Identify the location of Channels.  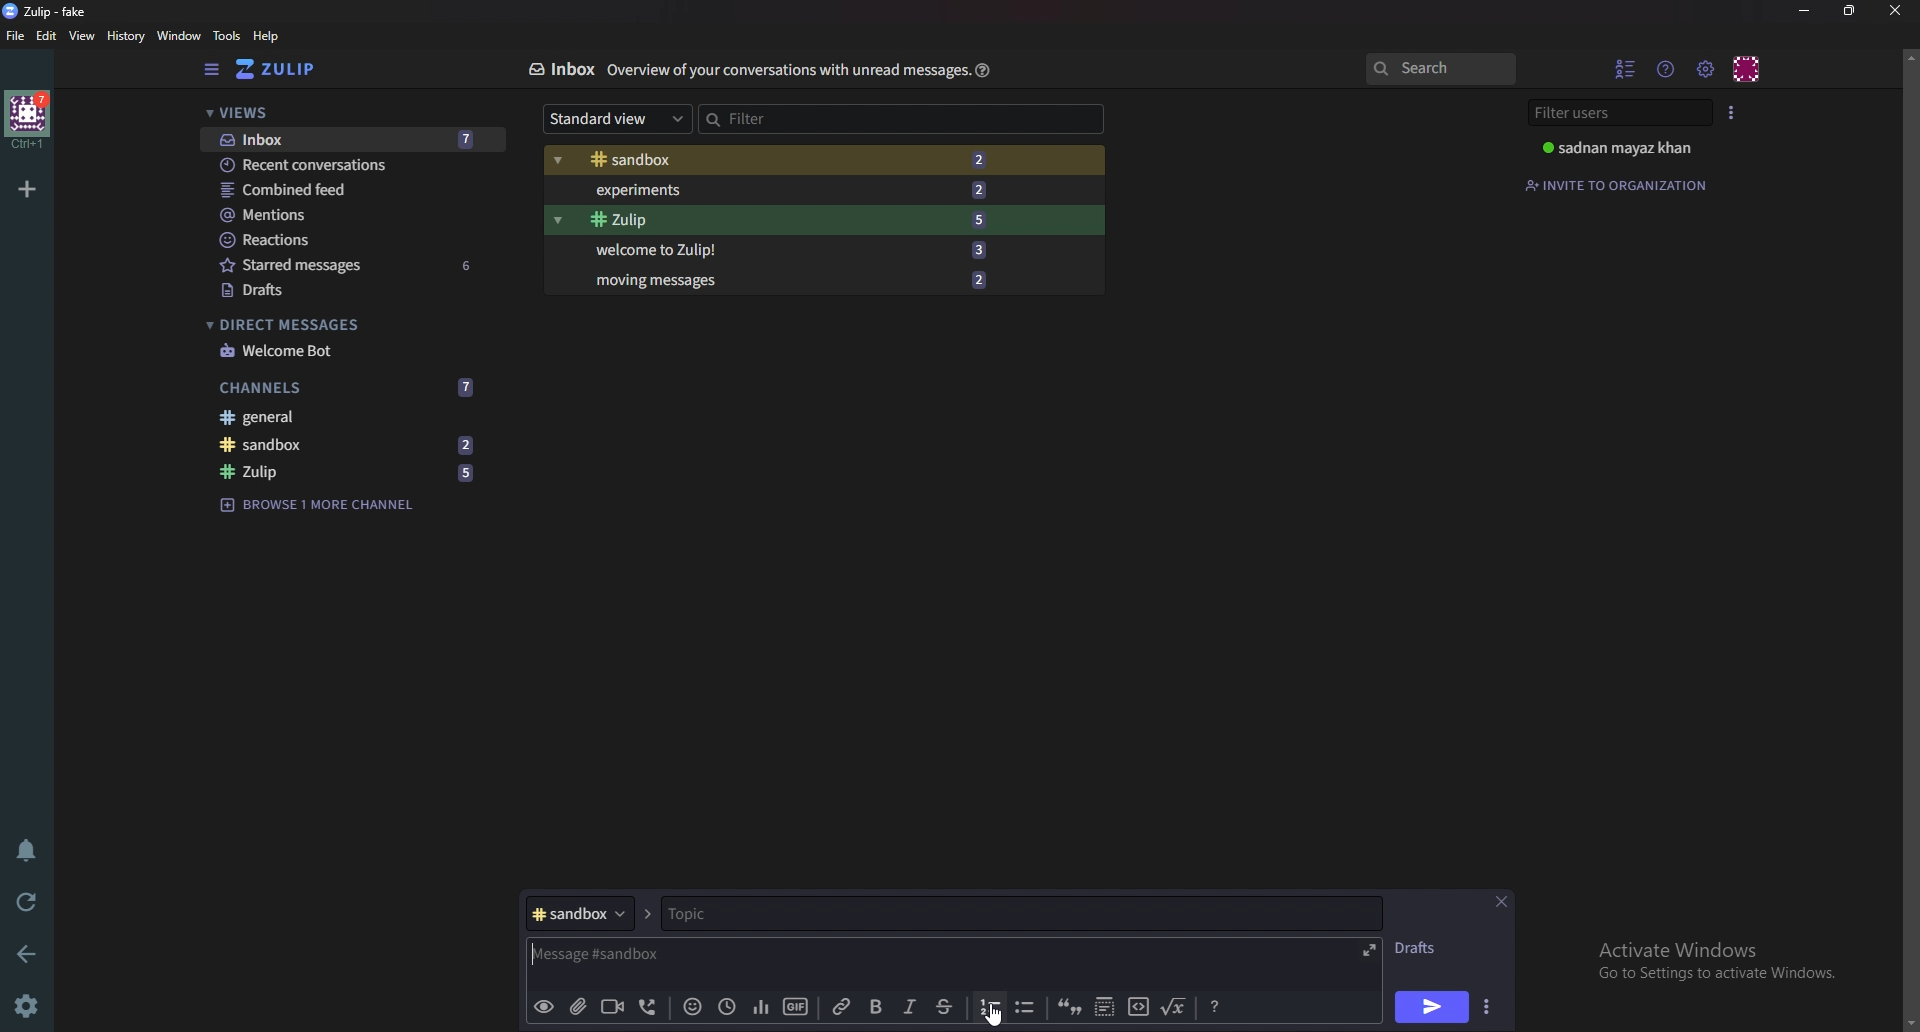
(351, 385).